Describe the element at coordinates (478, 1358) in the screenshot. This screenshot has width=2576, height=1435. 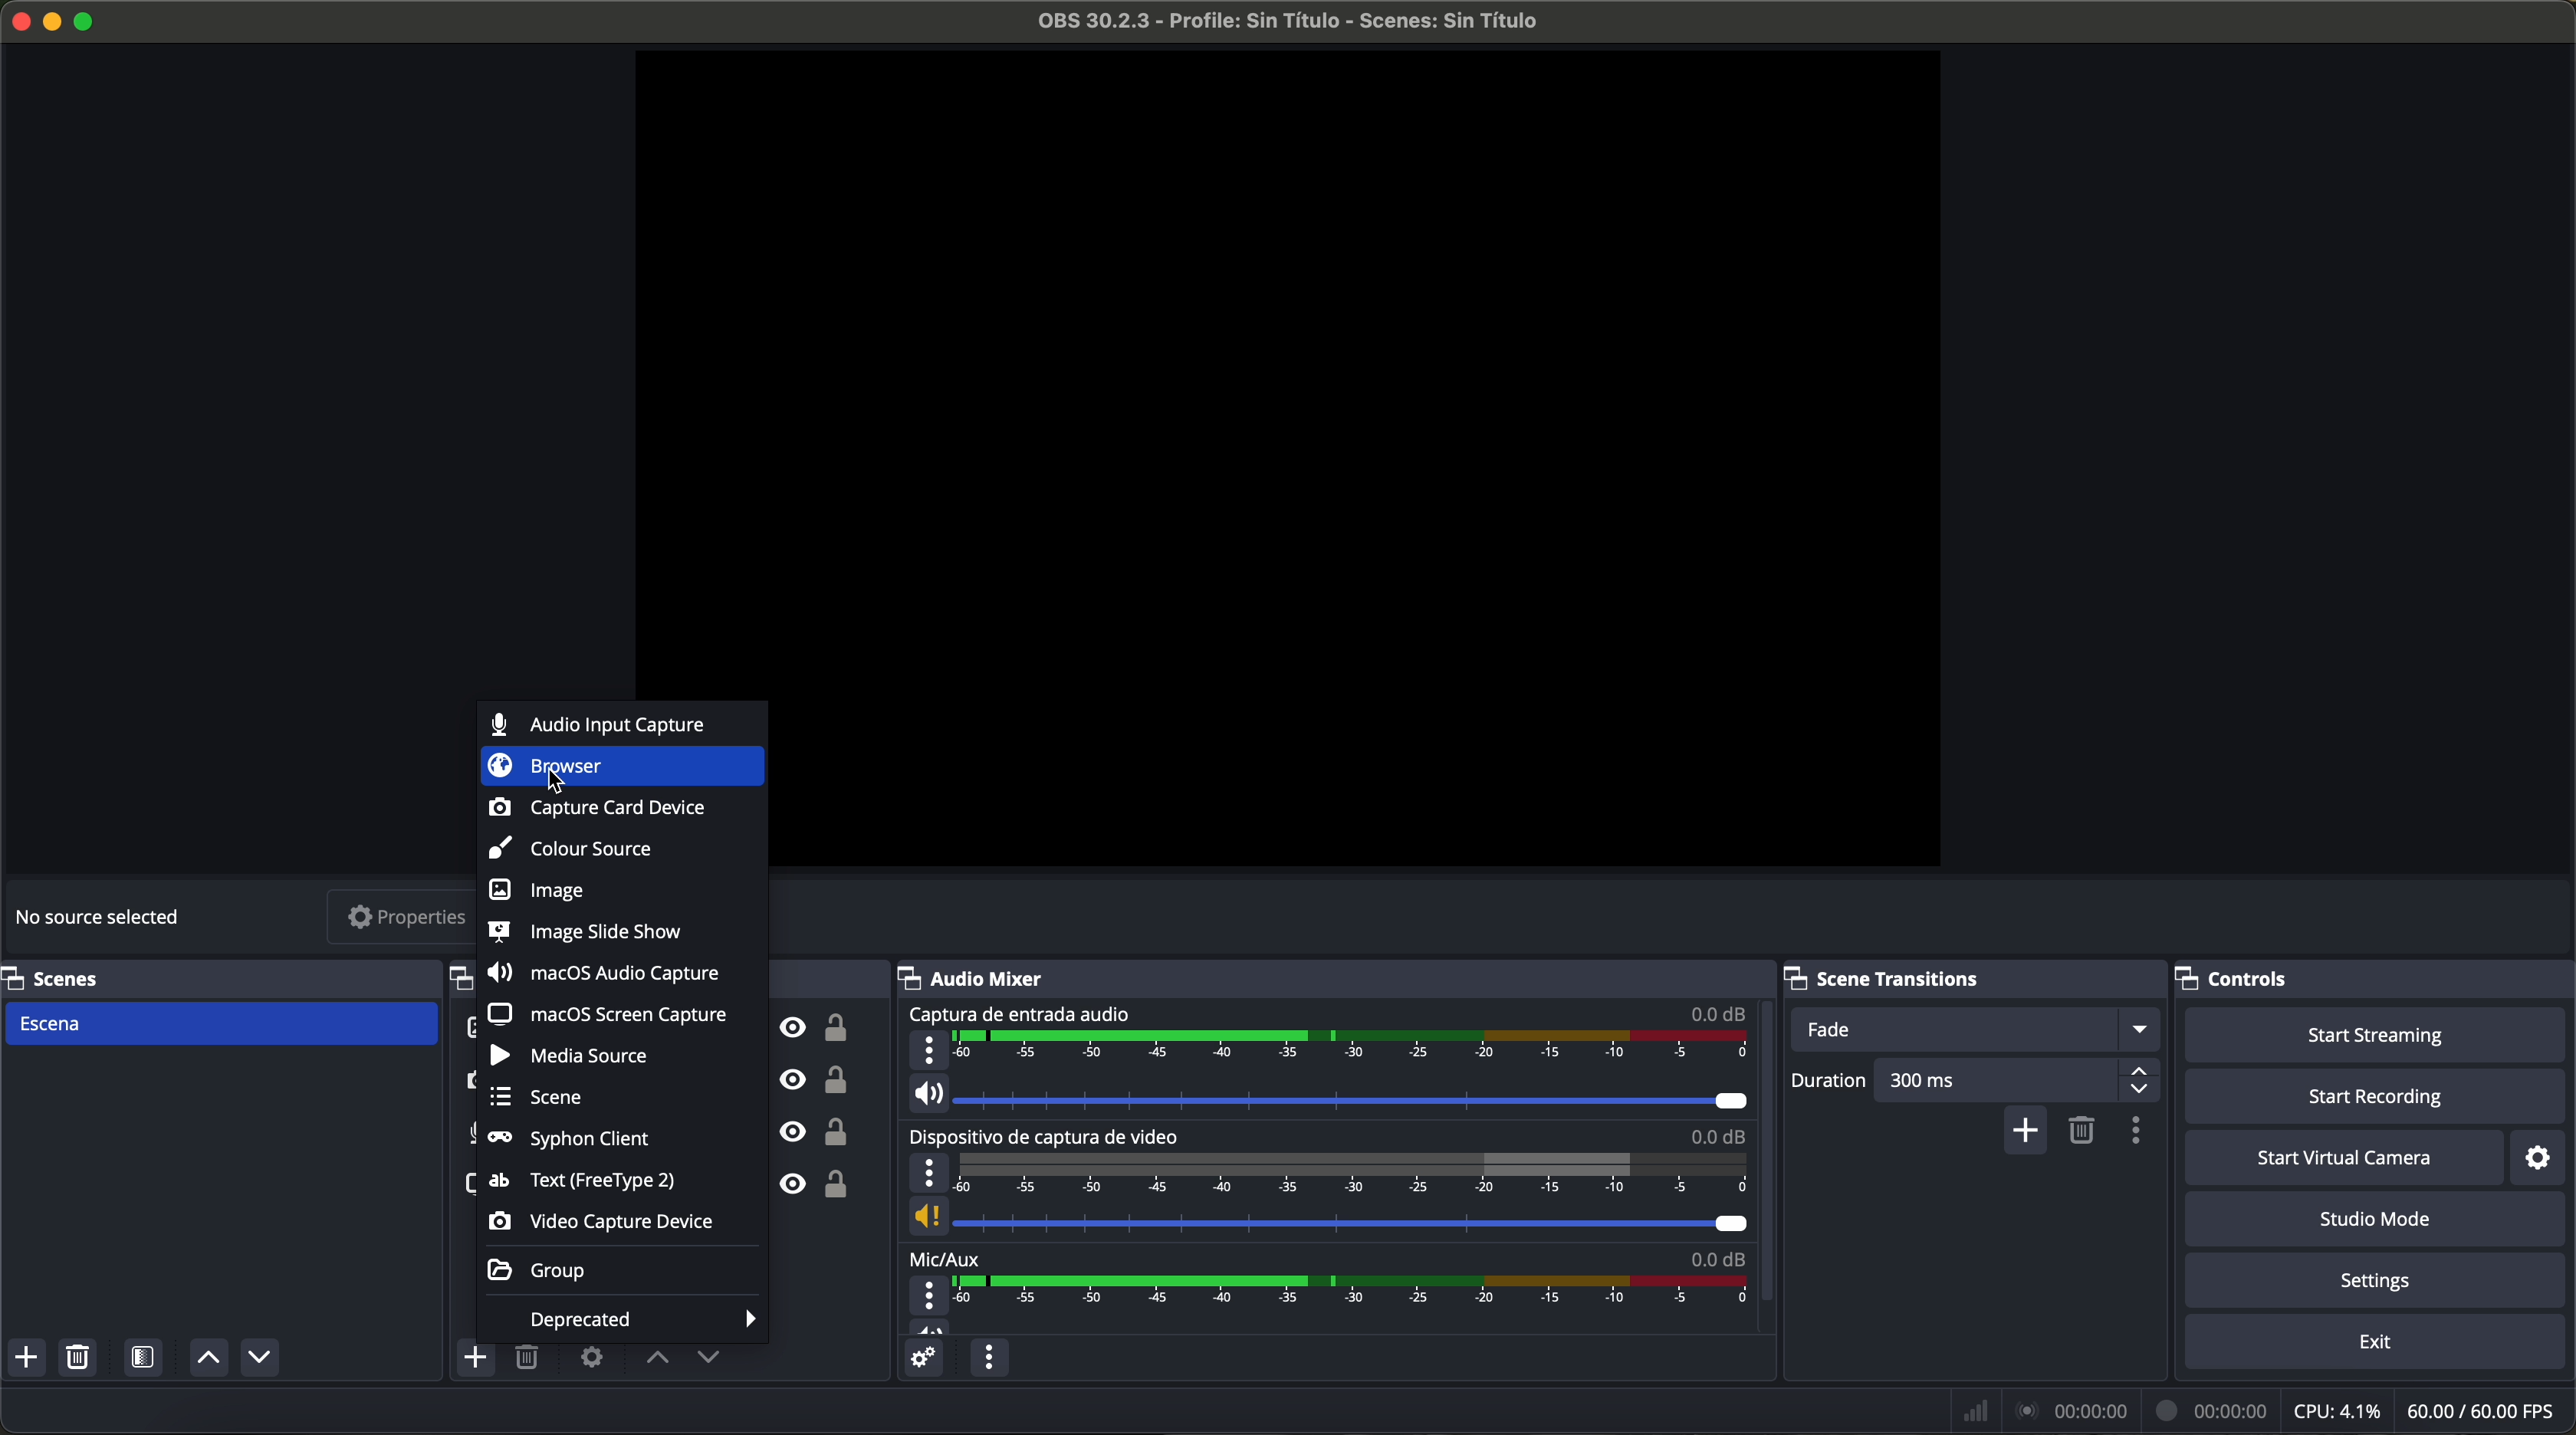
I see `click on add source` at that location.